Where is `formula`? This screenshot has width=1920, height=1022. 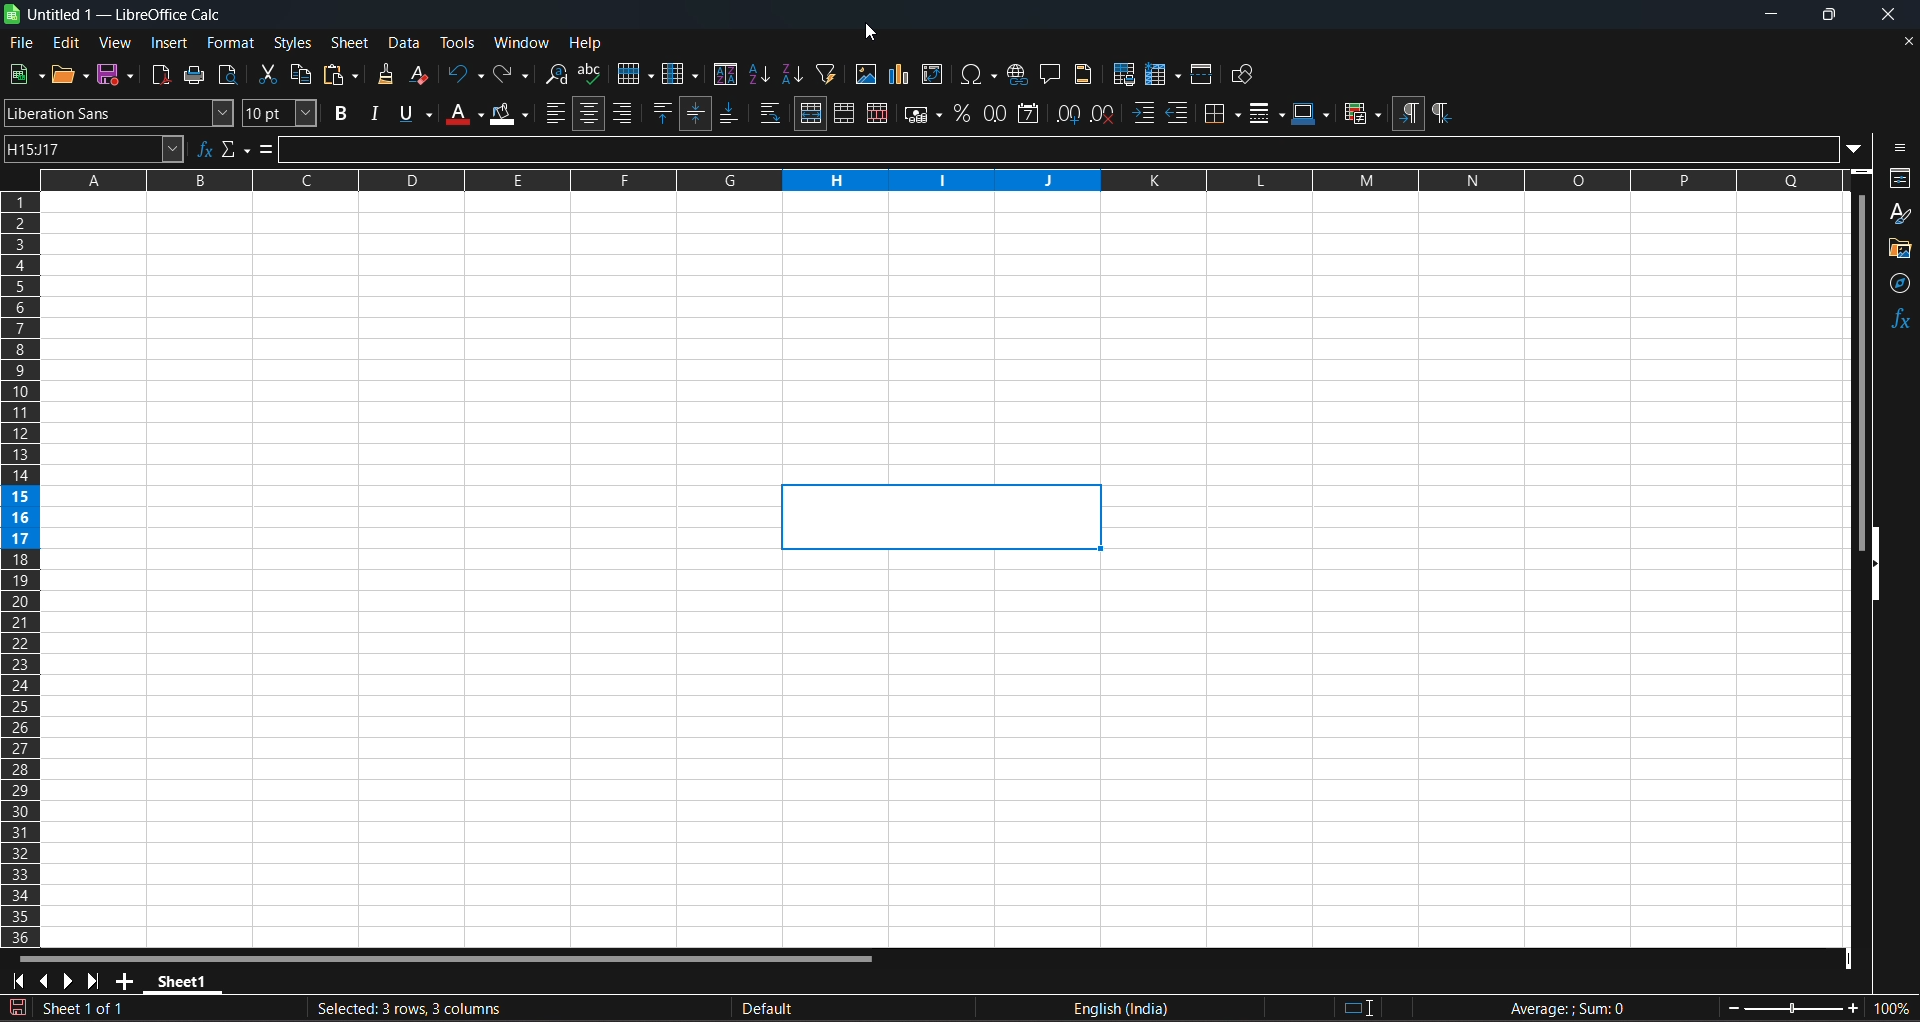
formula is located at coordinates (269, 149).